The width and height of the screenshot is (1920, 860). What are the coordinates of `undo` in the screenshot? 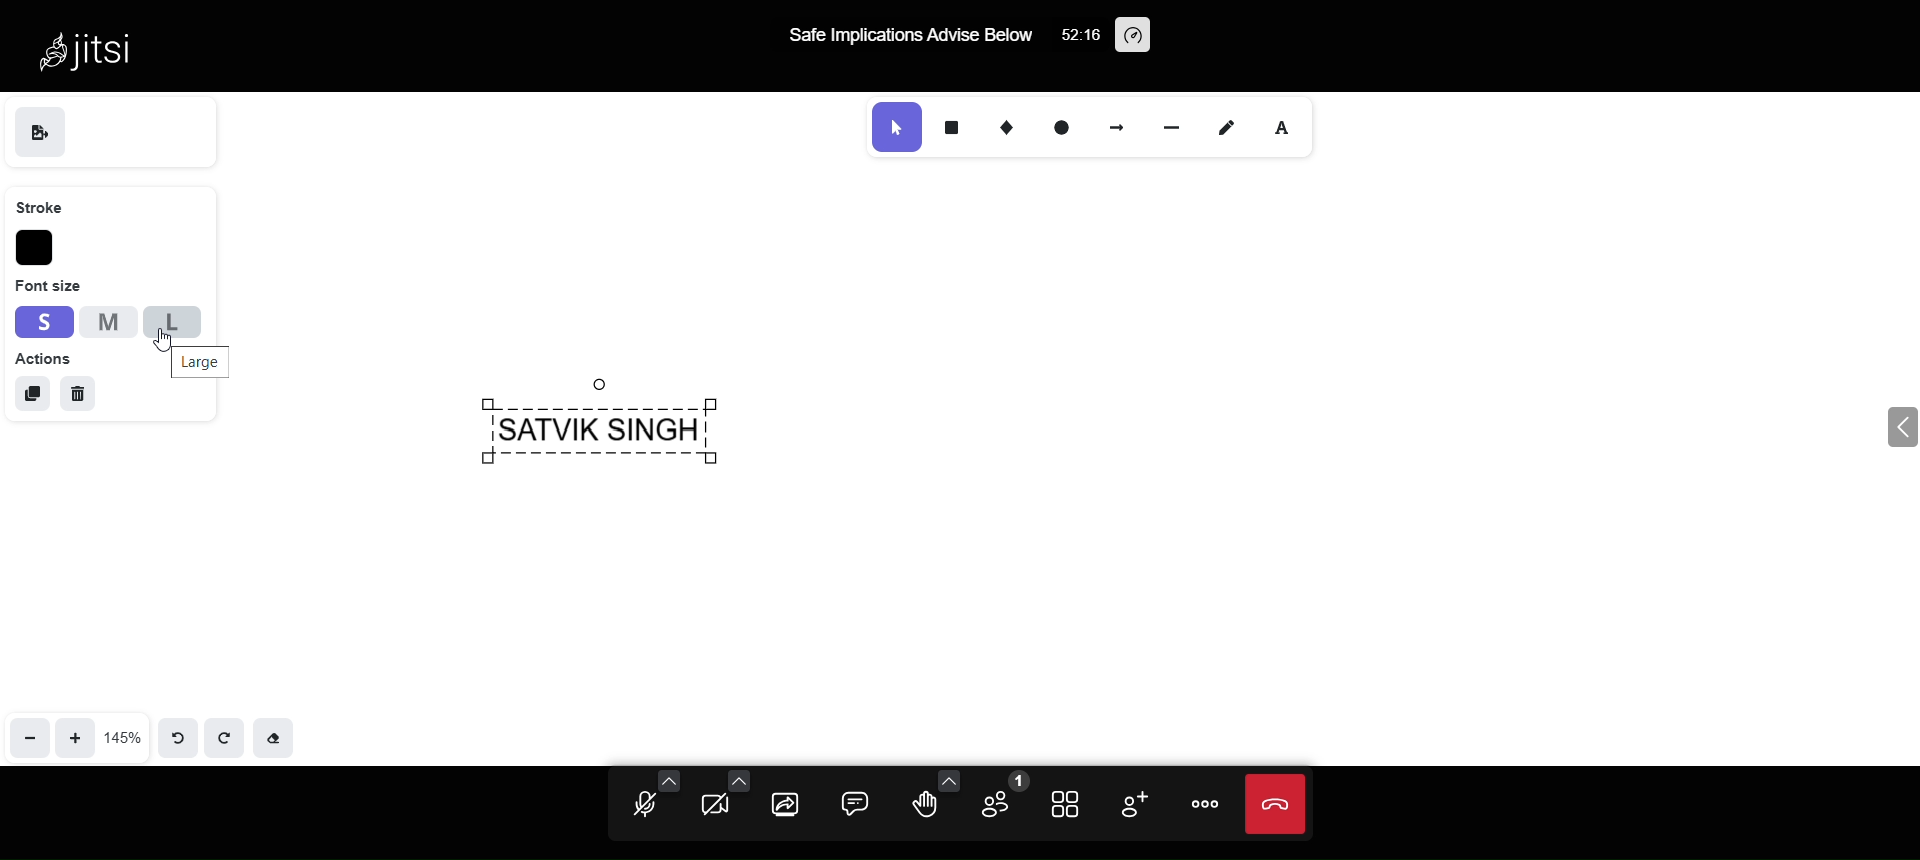 It's located at (174, 735).